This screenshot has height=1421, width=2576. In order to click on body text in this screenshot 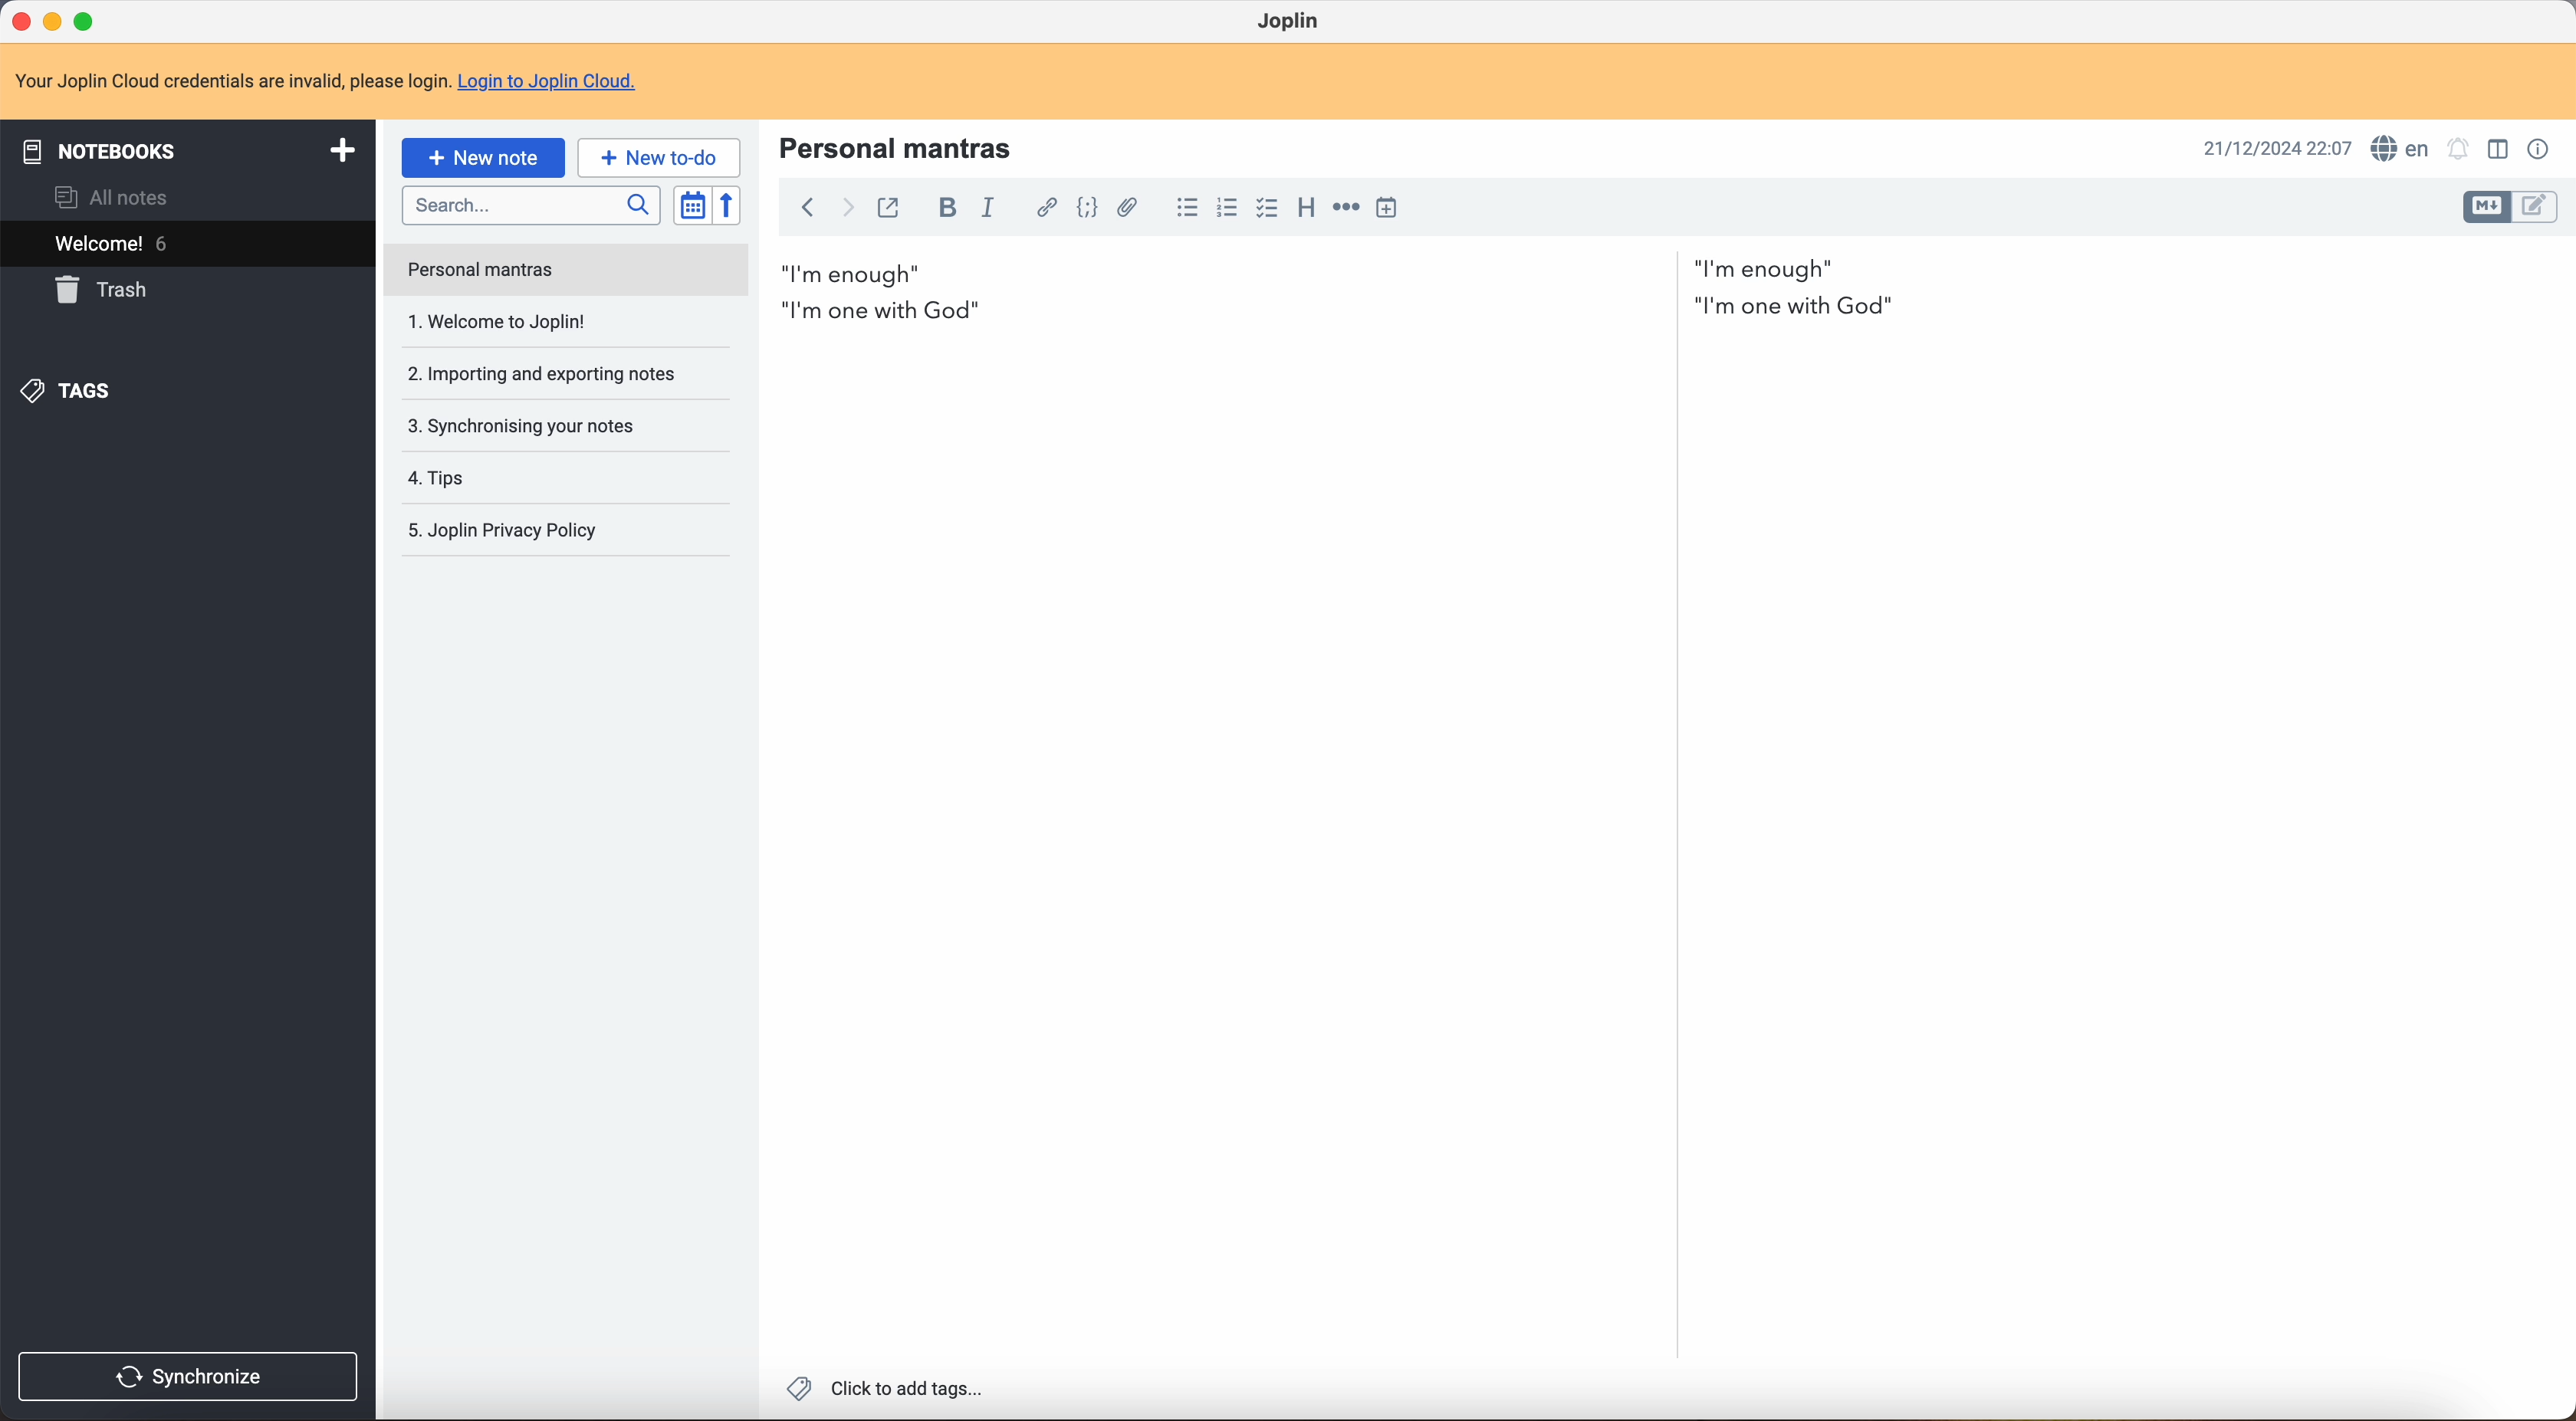, I will do `click(1207, 851)`.